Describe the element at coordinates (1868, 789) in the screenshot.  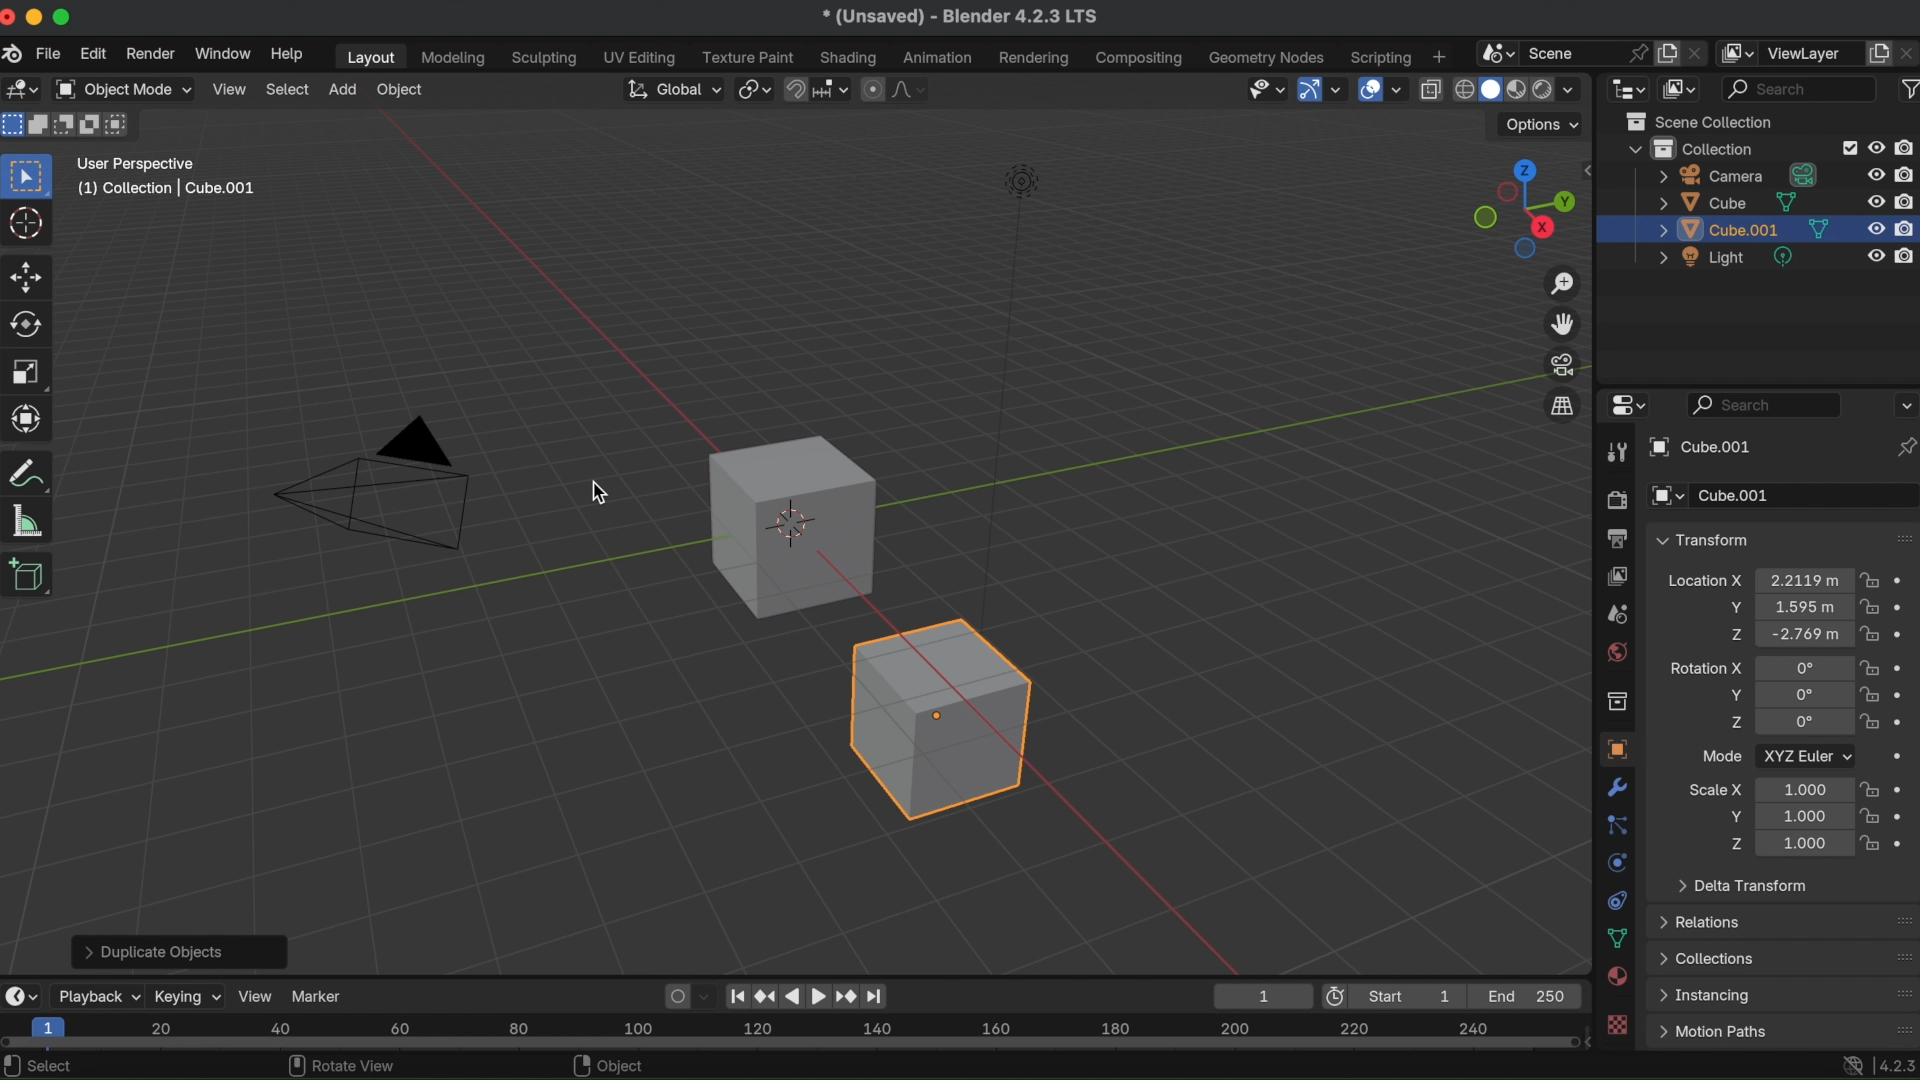
I see `lock scale` at that location.